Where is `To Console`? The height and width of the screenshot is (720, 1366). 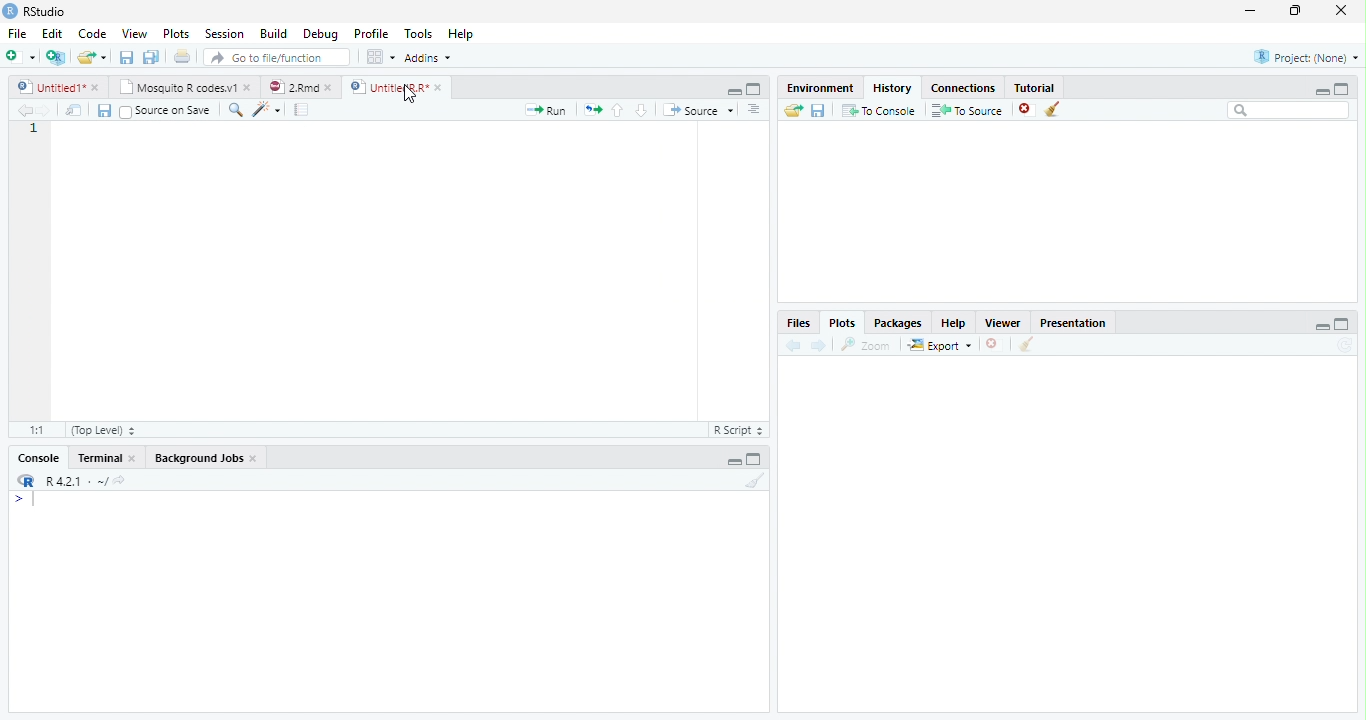
To Console is located at coordinates (880, 110).